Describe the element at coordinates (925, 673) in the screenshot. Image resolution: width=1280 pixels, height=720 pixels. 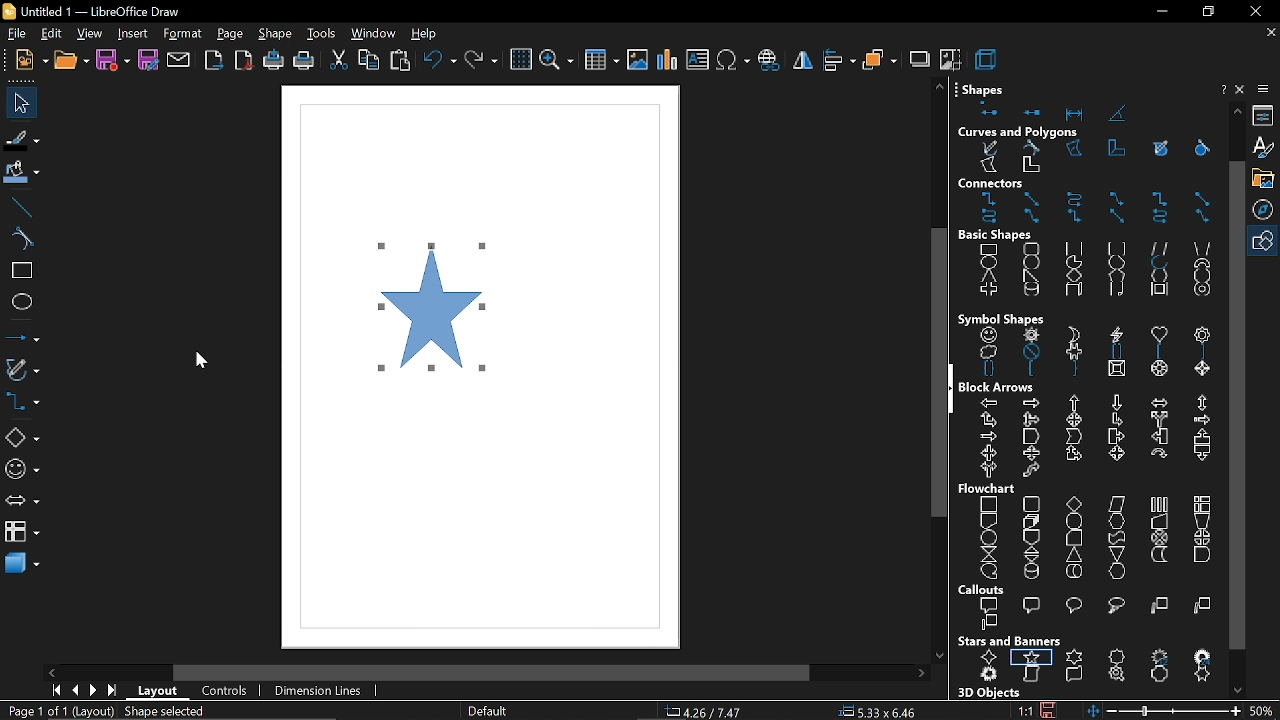
I see `move right ` at that location.